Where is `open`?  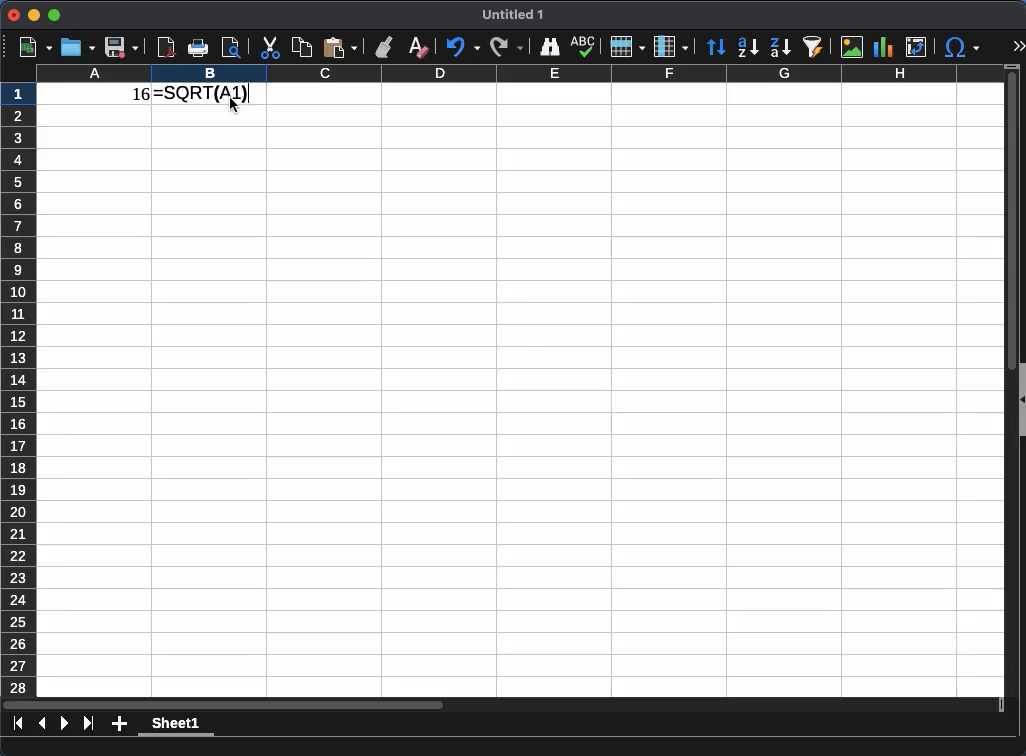
open is located at coordinates (76, 48).